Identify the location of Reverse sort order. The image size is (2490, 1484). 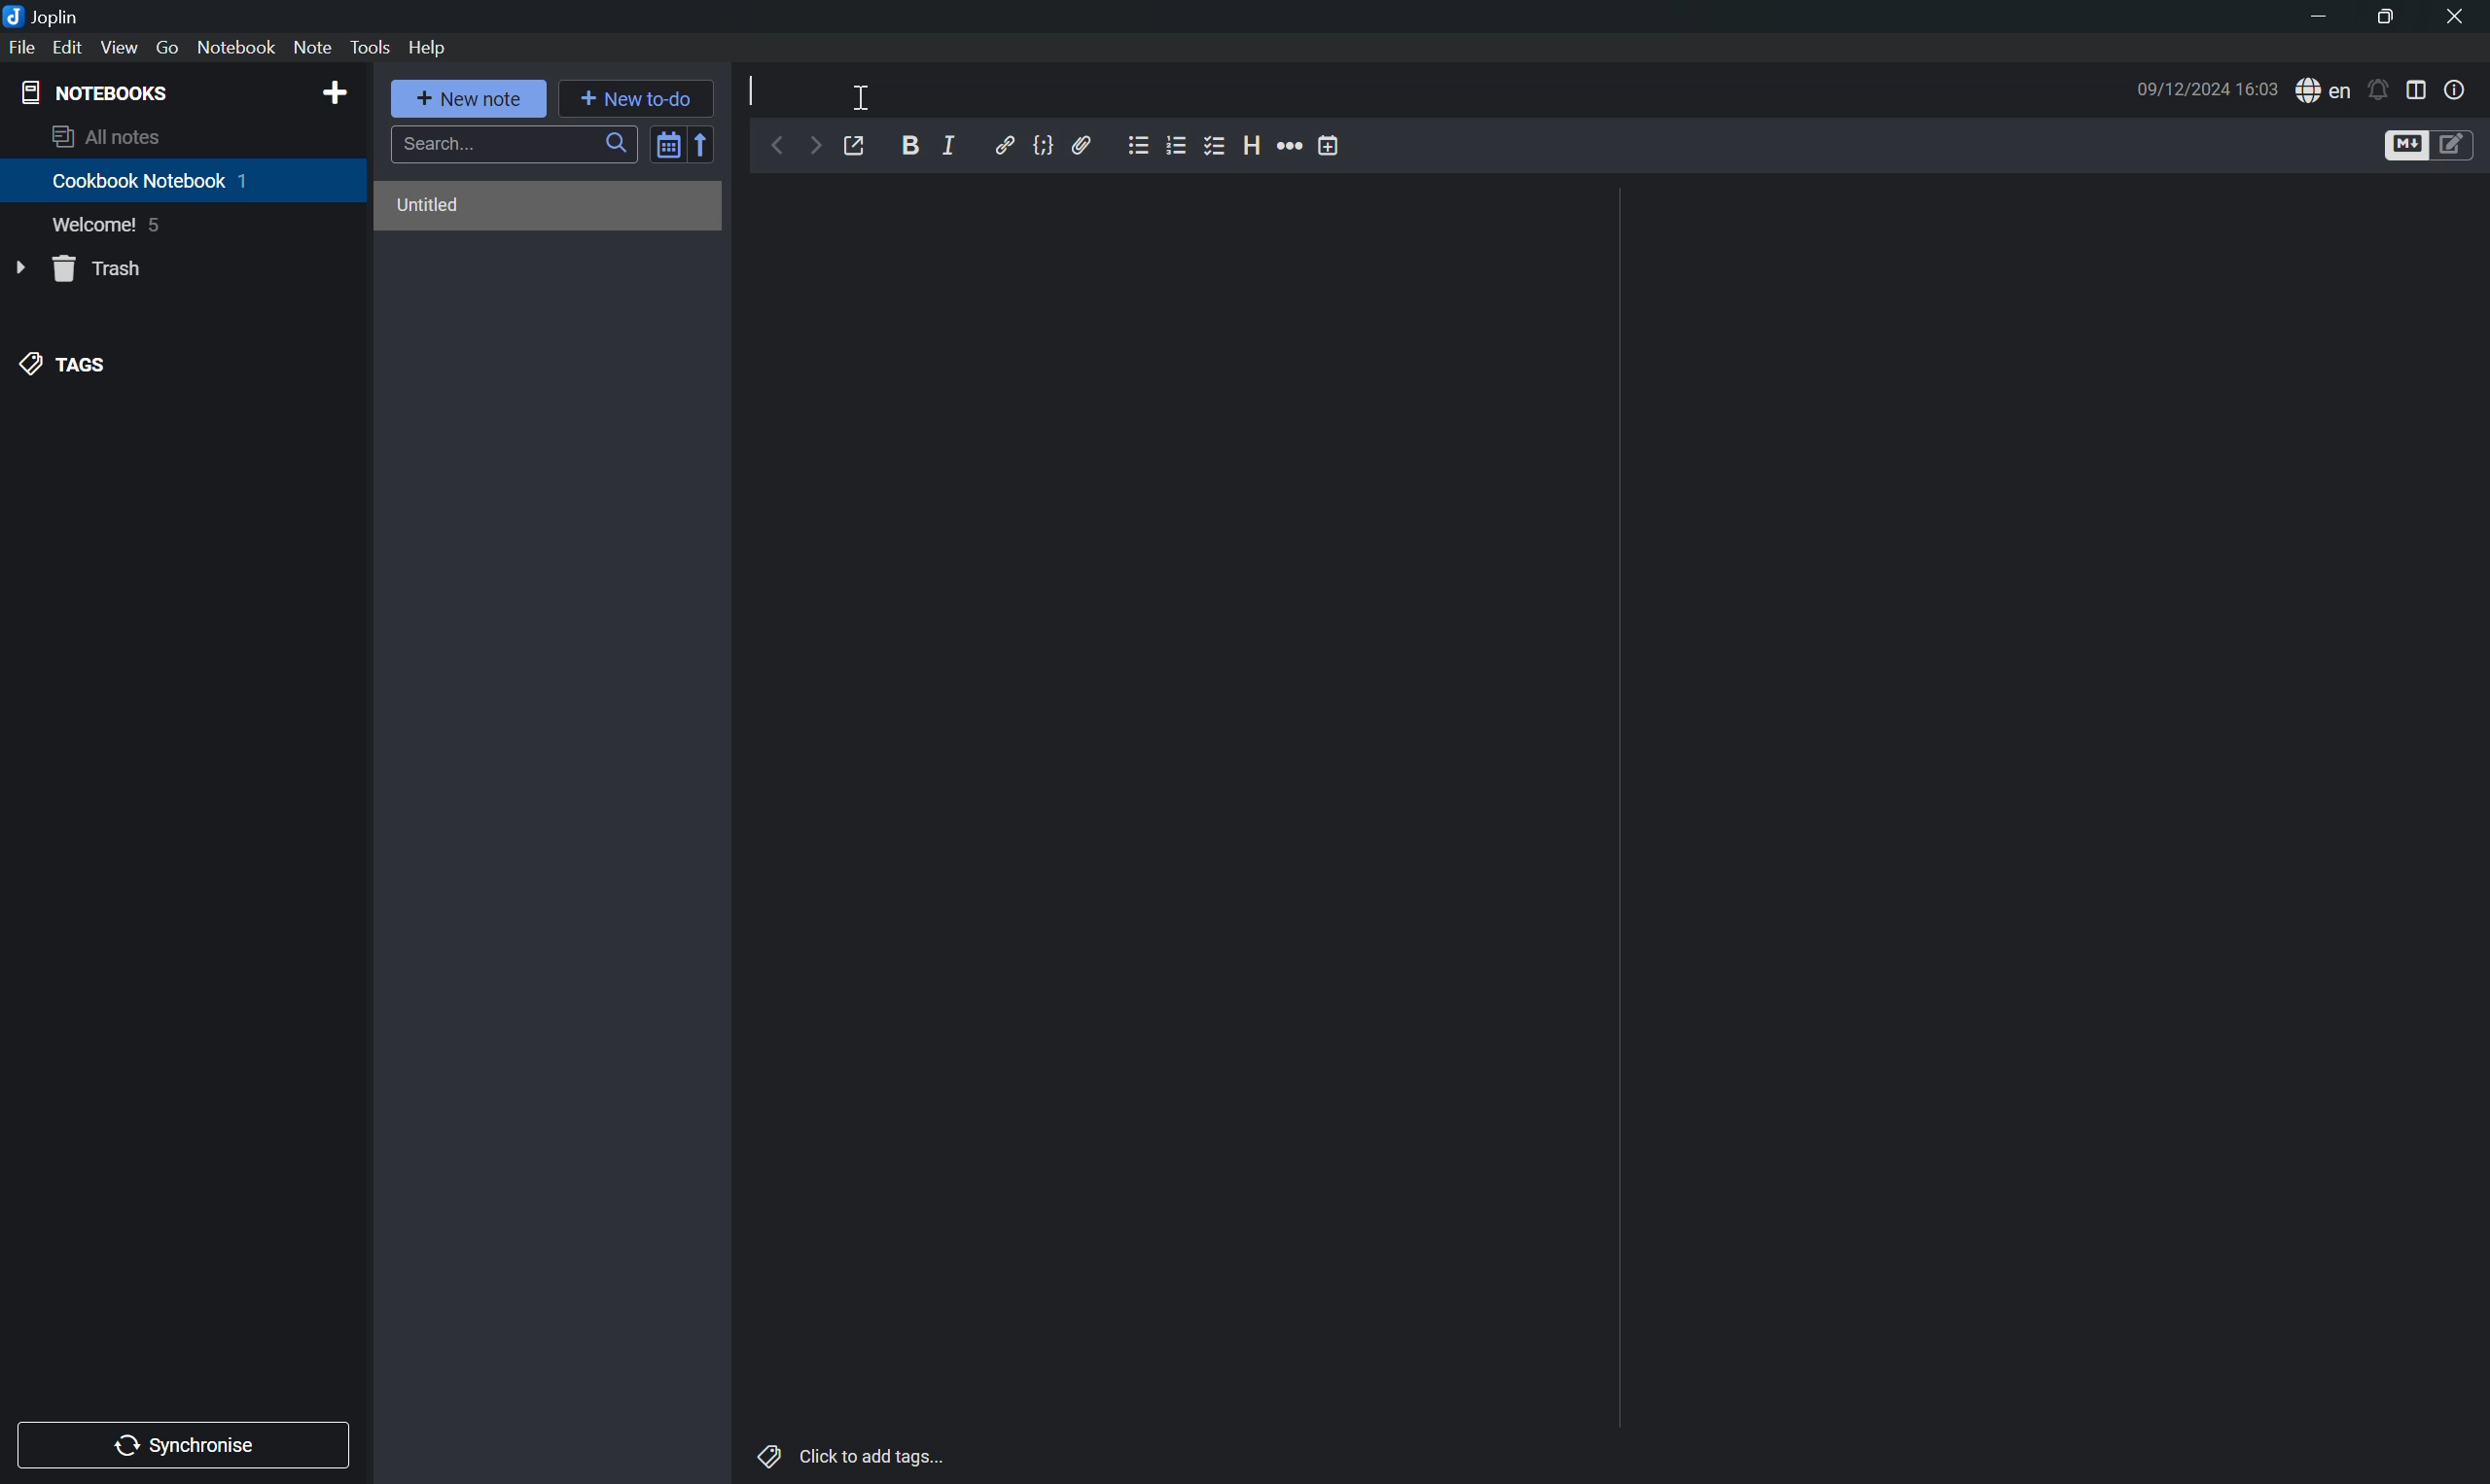
(701, 145).